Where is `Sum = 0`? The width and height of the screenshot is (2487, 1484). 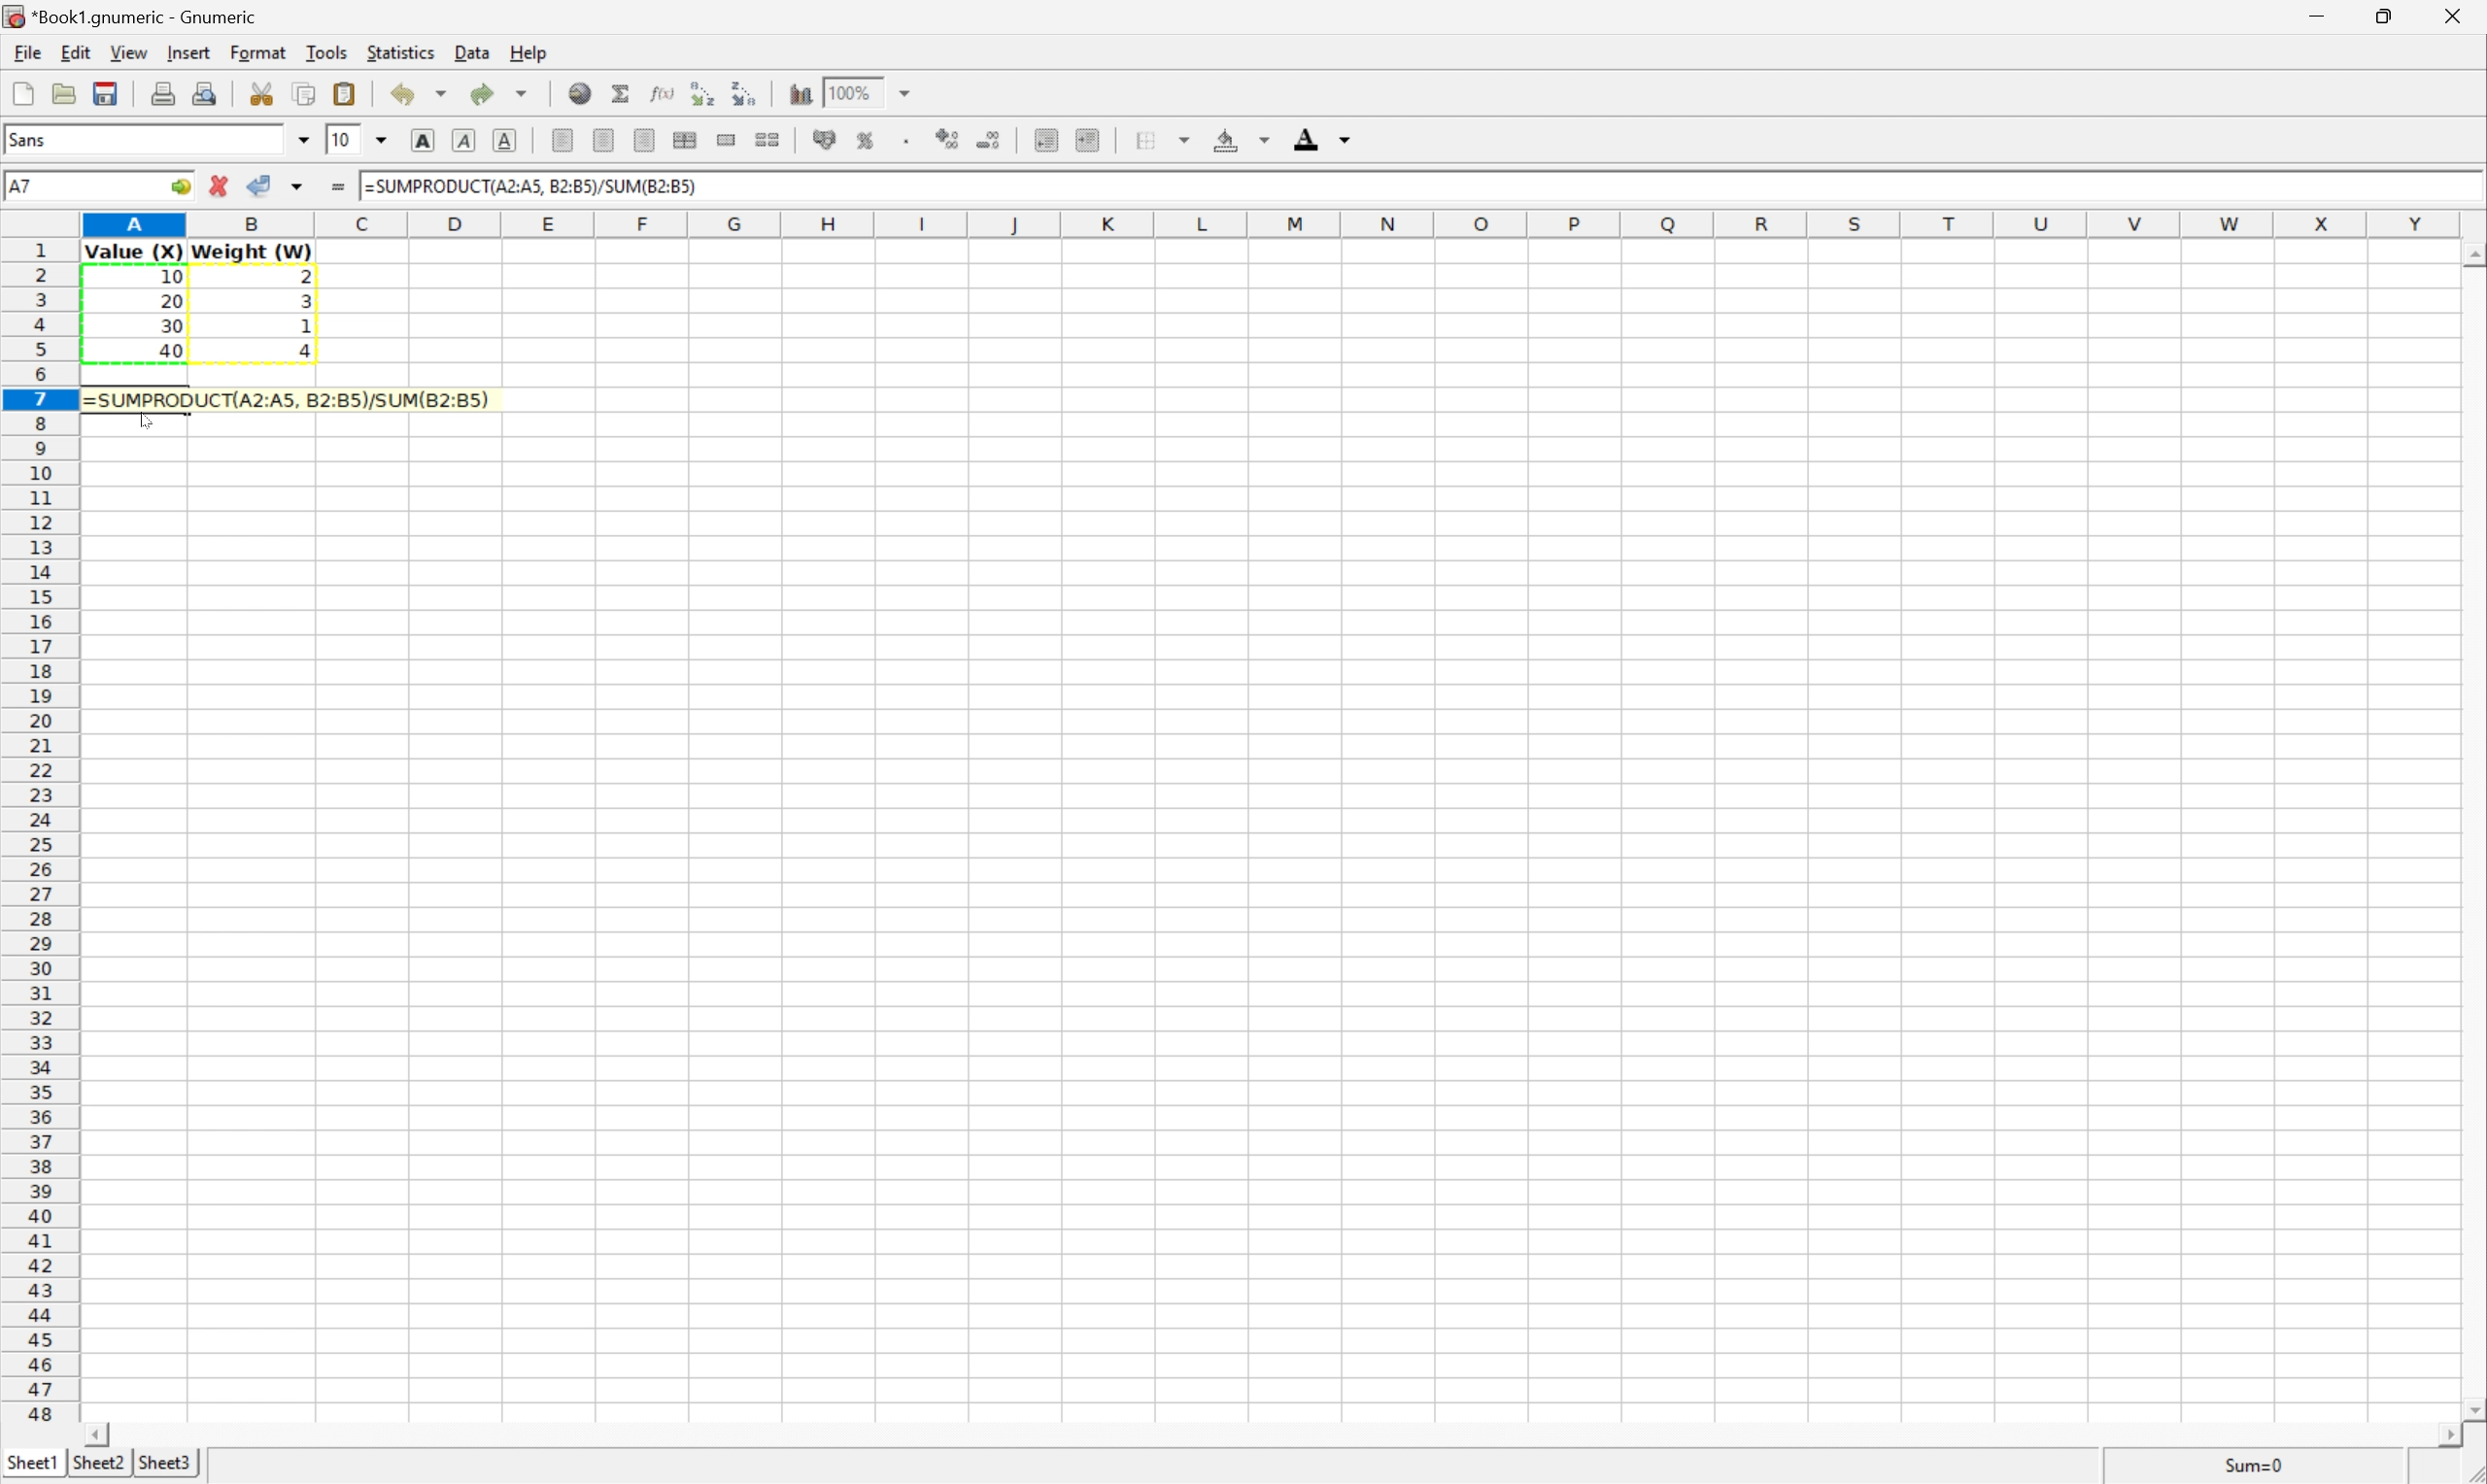
Sum = 0 is located at coordinates (2256, 1463).